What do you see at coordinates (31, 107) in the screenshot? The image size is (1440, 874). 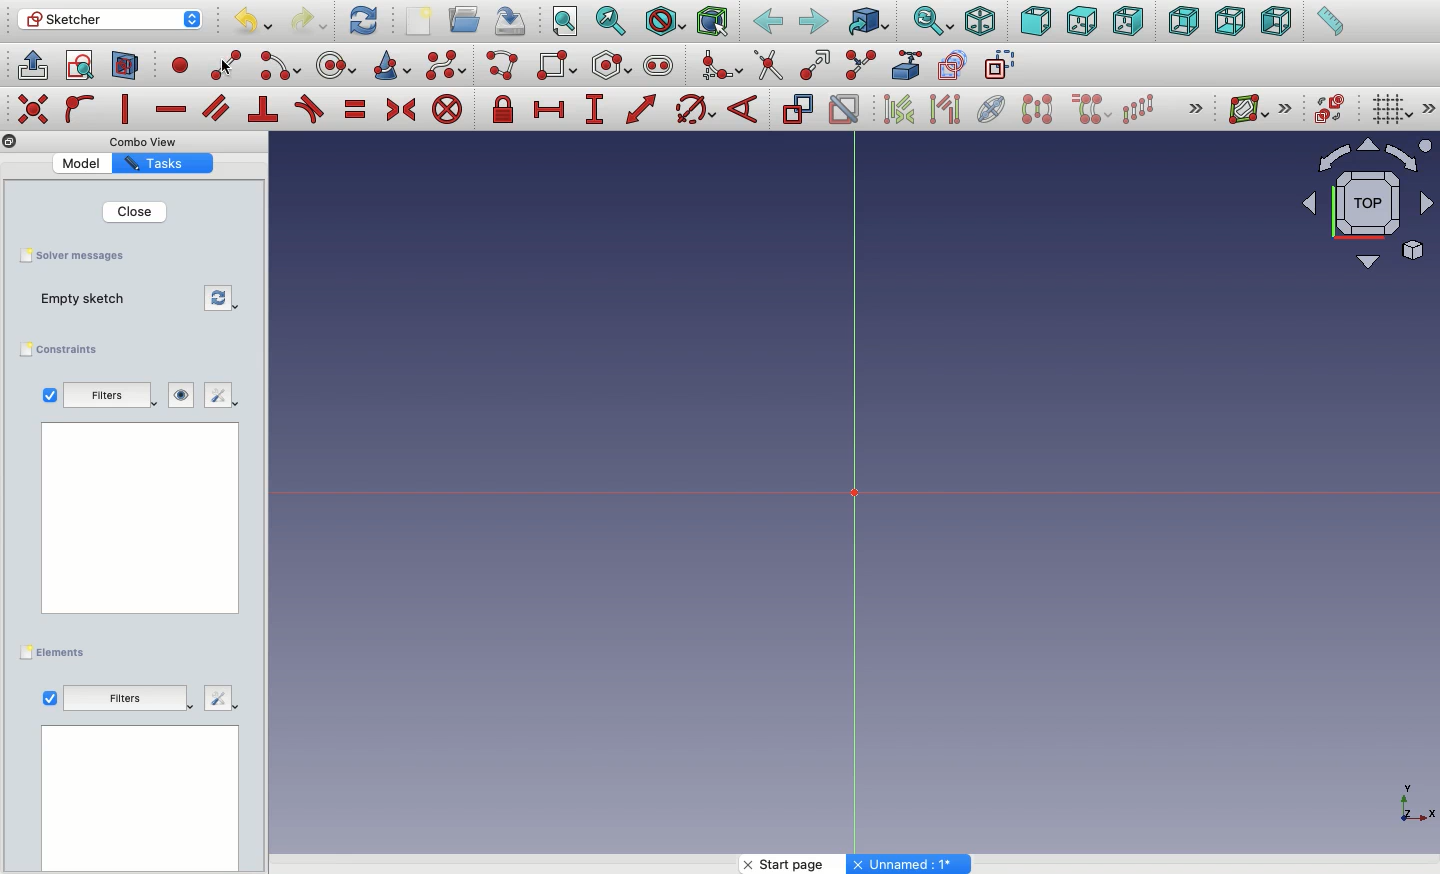 I see `` at bounding box center [31, 107].